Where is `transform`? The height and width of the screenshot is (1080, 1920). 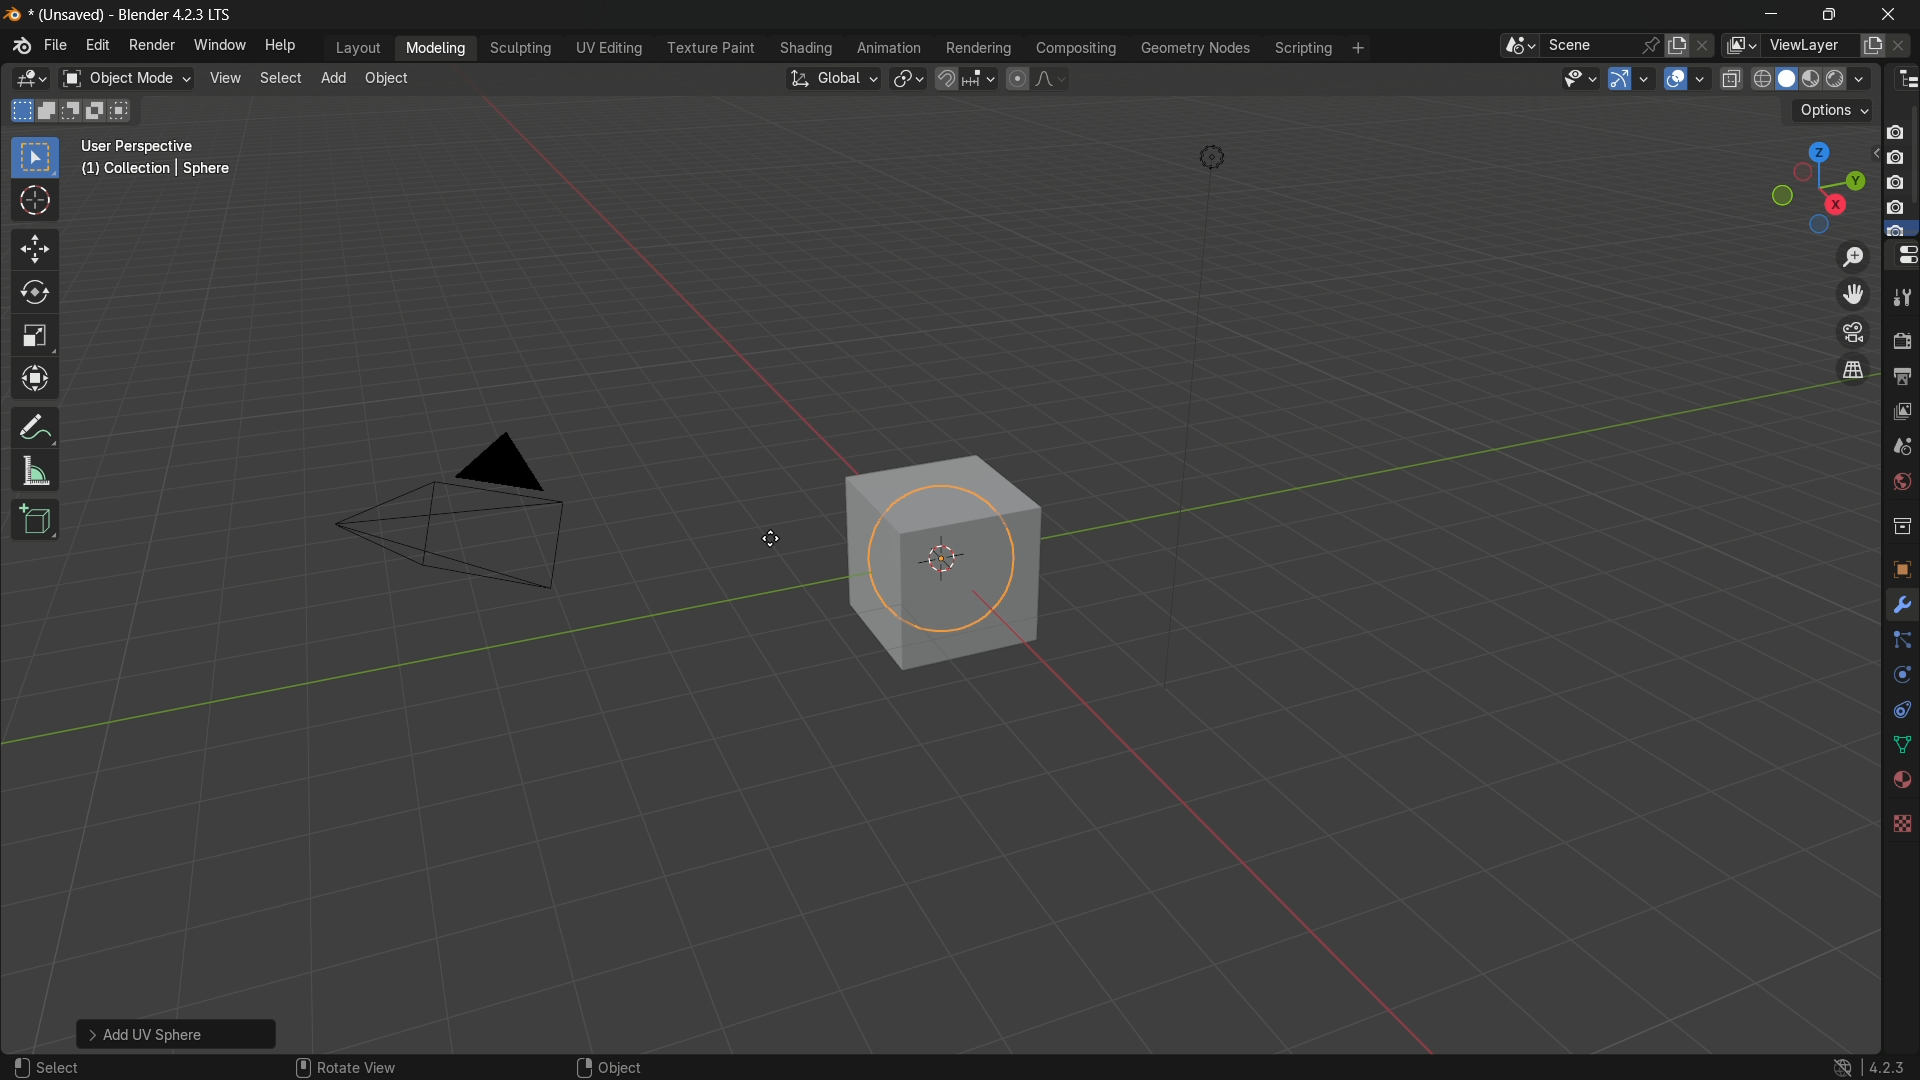
transform is located at coordinates (36, 379).